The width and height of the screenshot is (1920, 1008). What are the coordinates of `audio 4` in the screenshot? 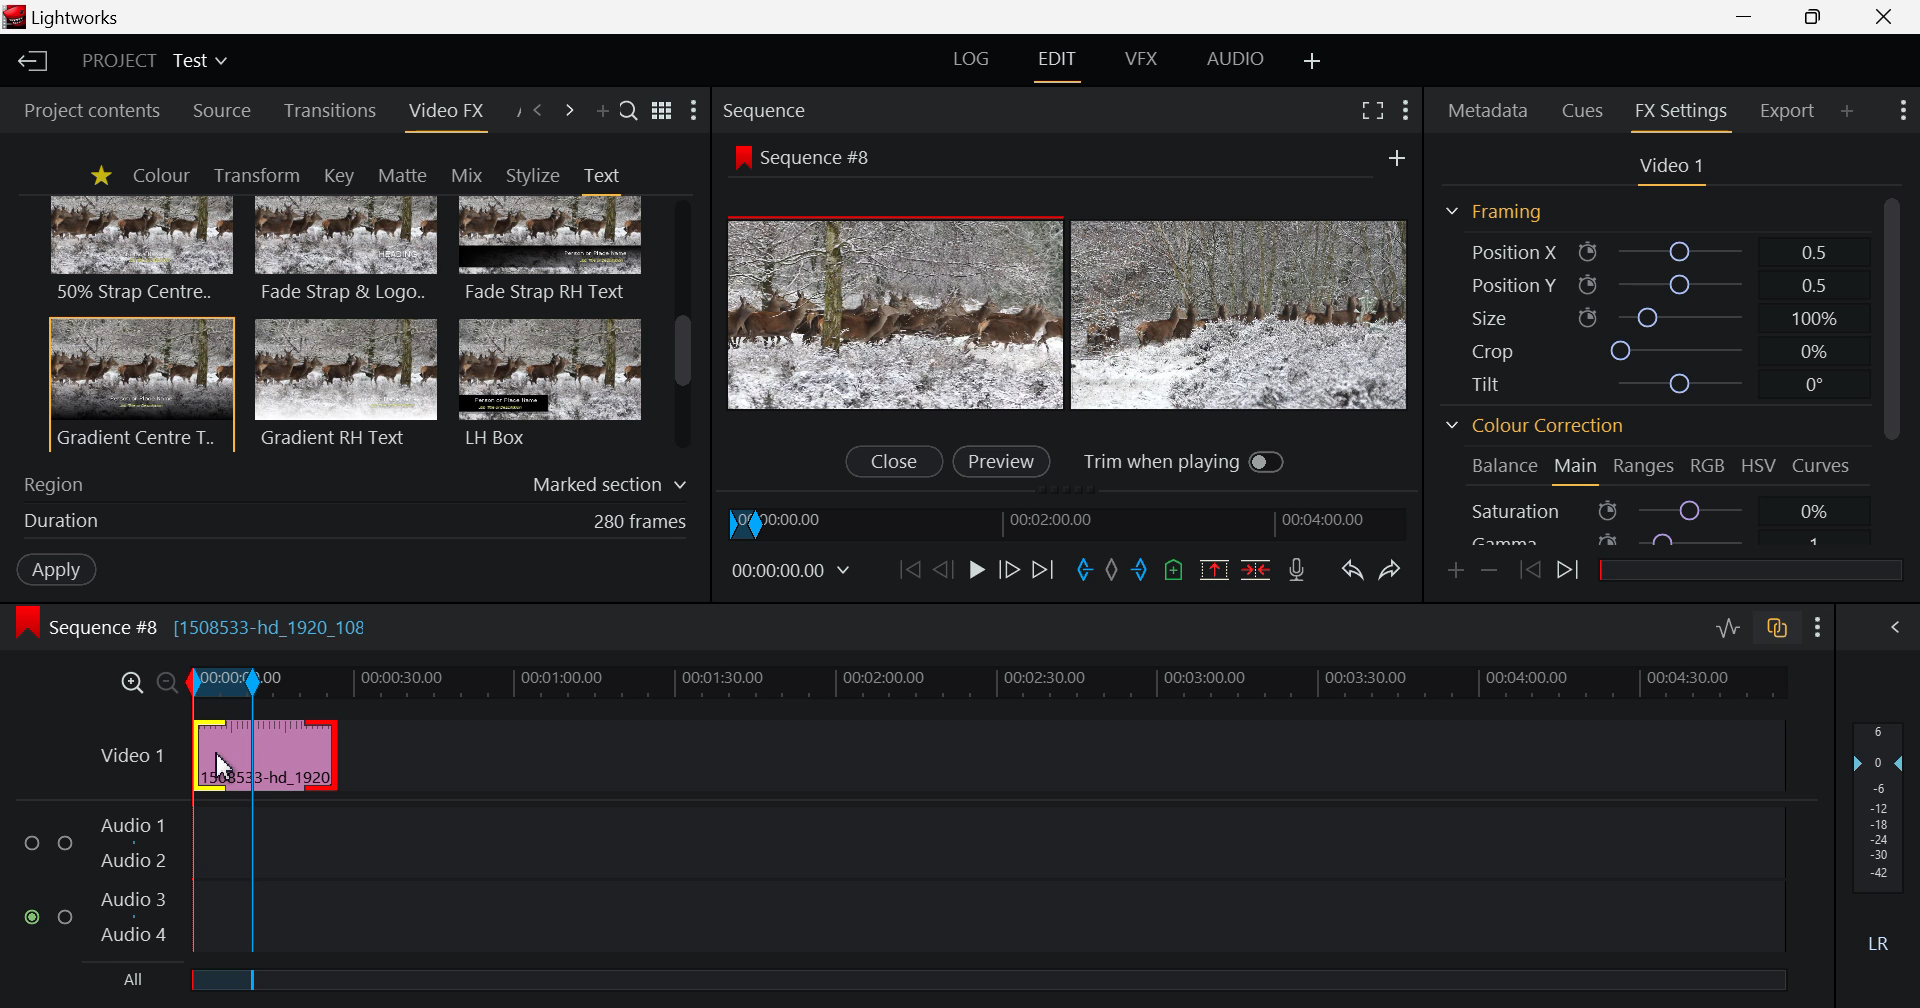 It's located at (132, 937).